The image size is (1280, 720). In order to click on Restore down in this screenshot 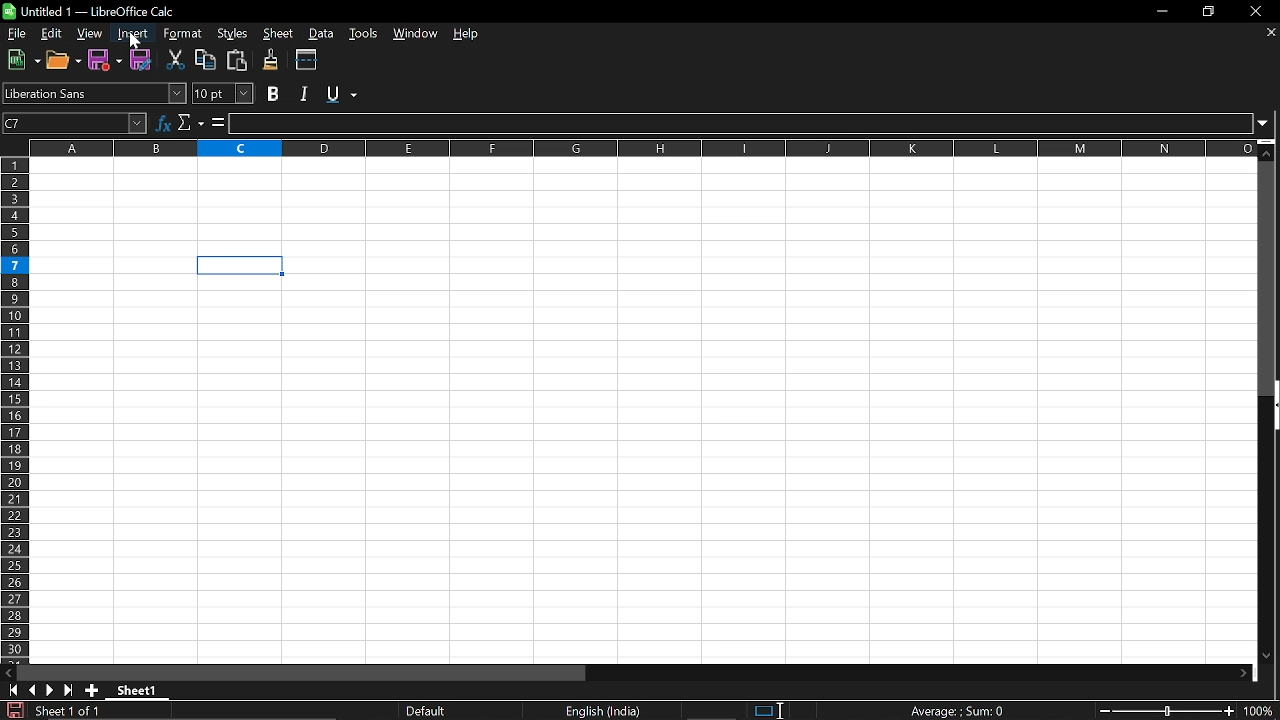, I will do `click(1208, 13)`.